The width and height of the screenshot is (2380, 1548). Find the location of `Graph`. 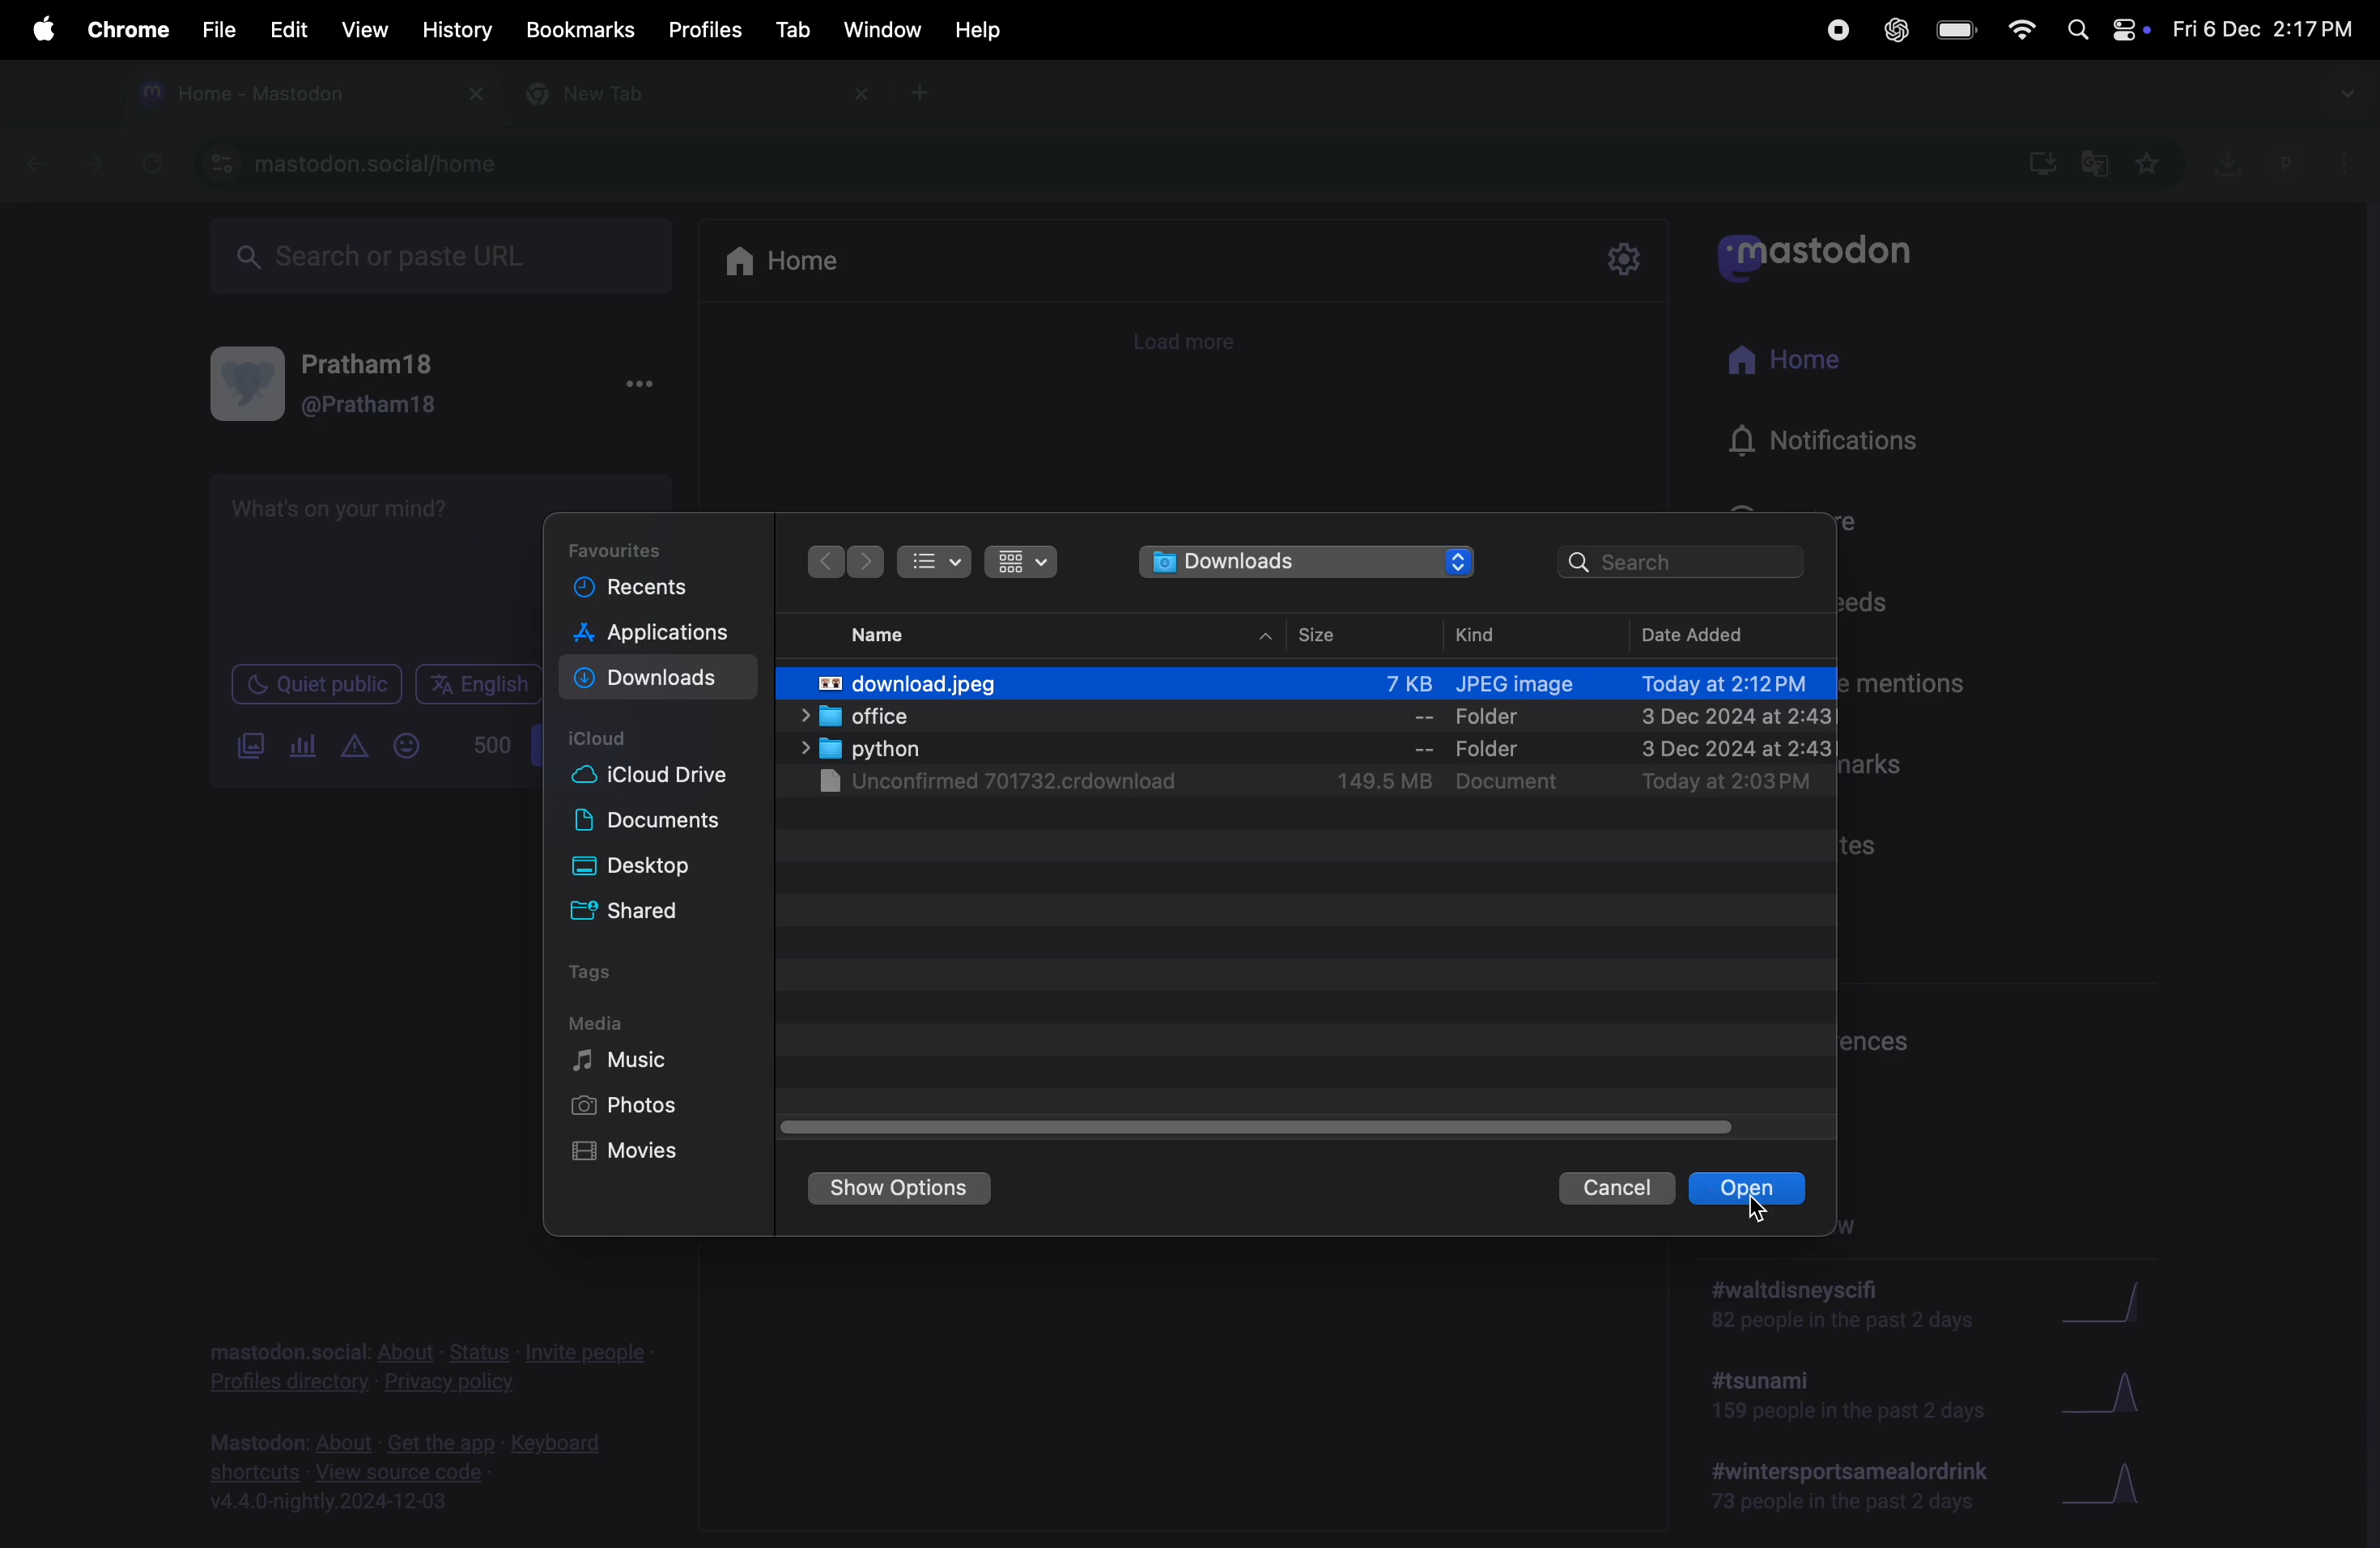

Graph is located at coordinates (2131, 1300).